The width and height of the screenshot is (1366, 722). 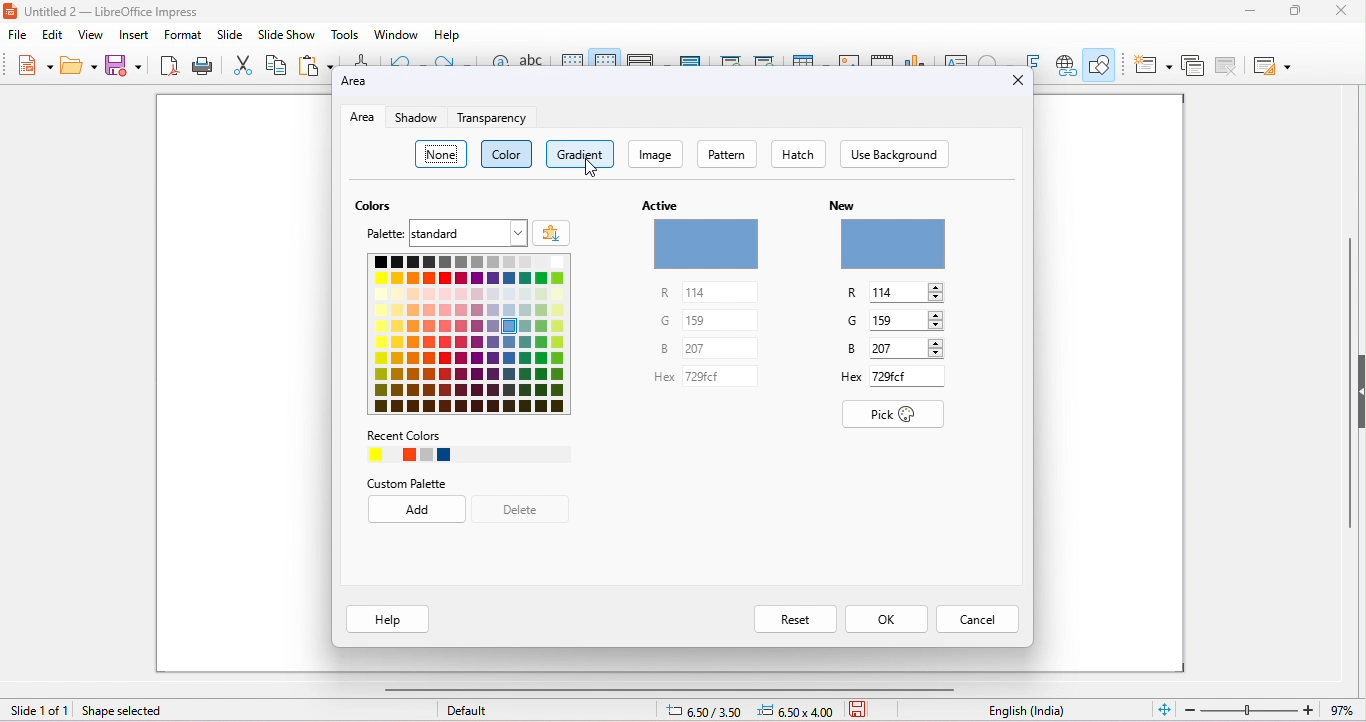 I want to click on rea, so click(x=361, y=118).